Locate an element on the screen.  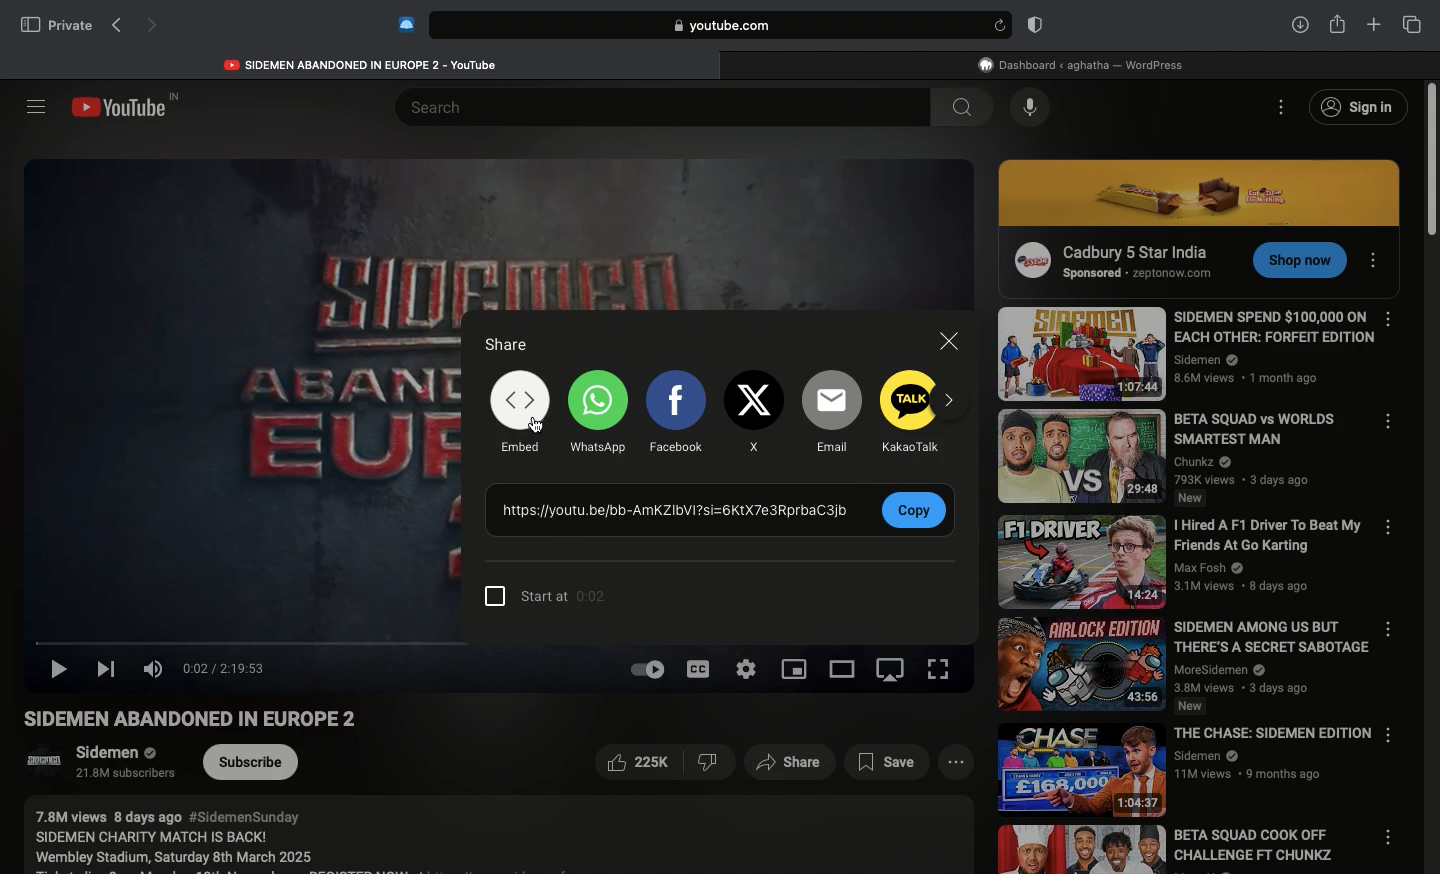
Time is located at coordinates (224, 669).